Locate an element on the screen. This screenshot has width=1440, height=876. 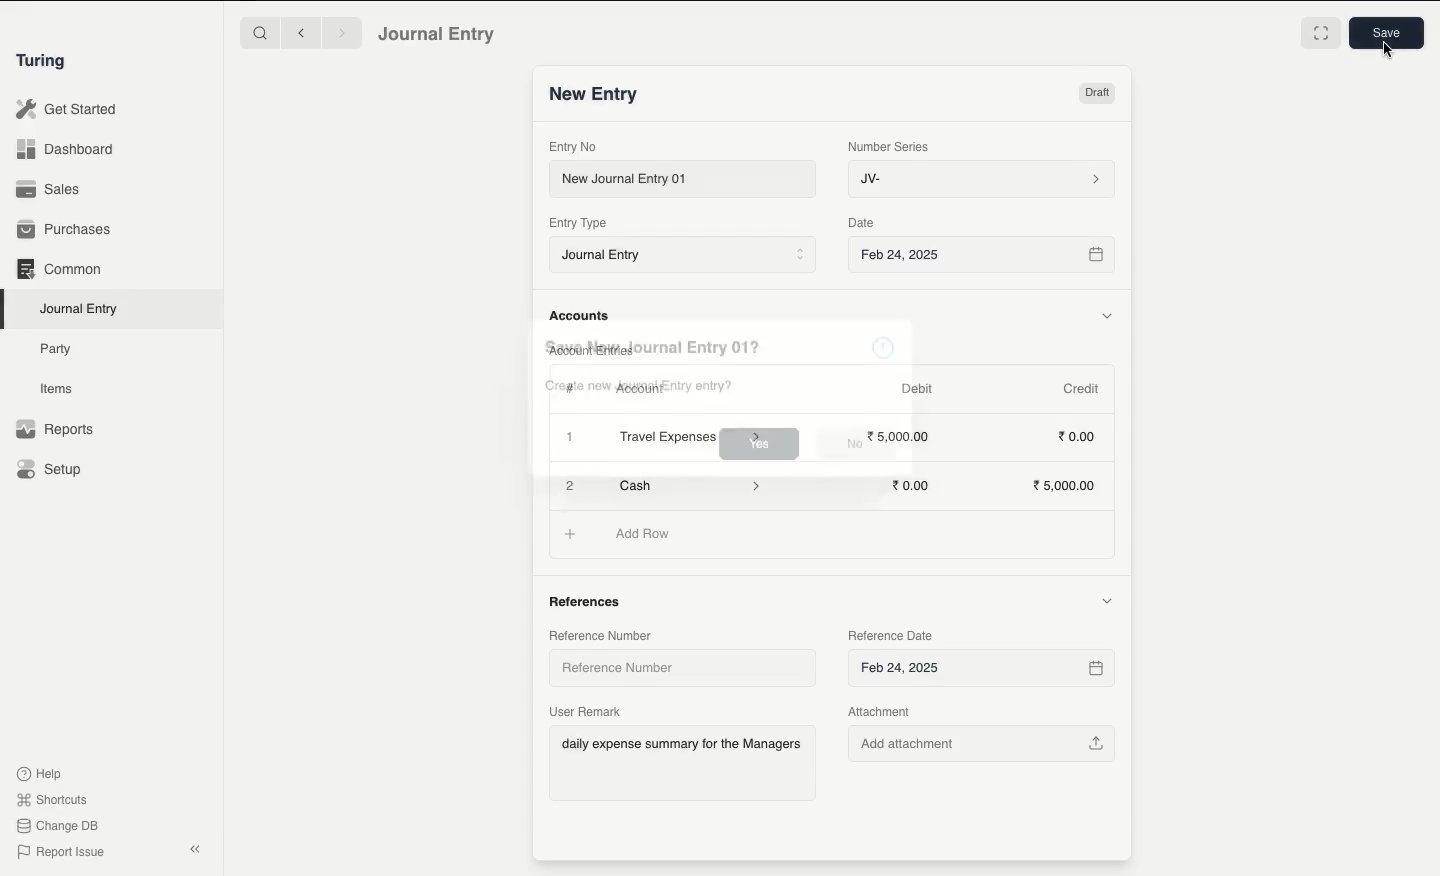
Journal Entry is located at coordinates (80, 310).